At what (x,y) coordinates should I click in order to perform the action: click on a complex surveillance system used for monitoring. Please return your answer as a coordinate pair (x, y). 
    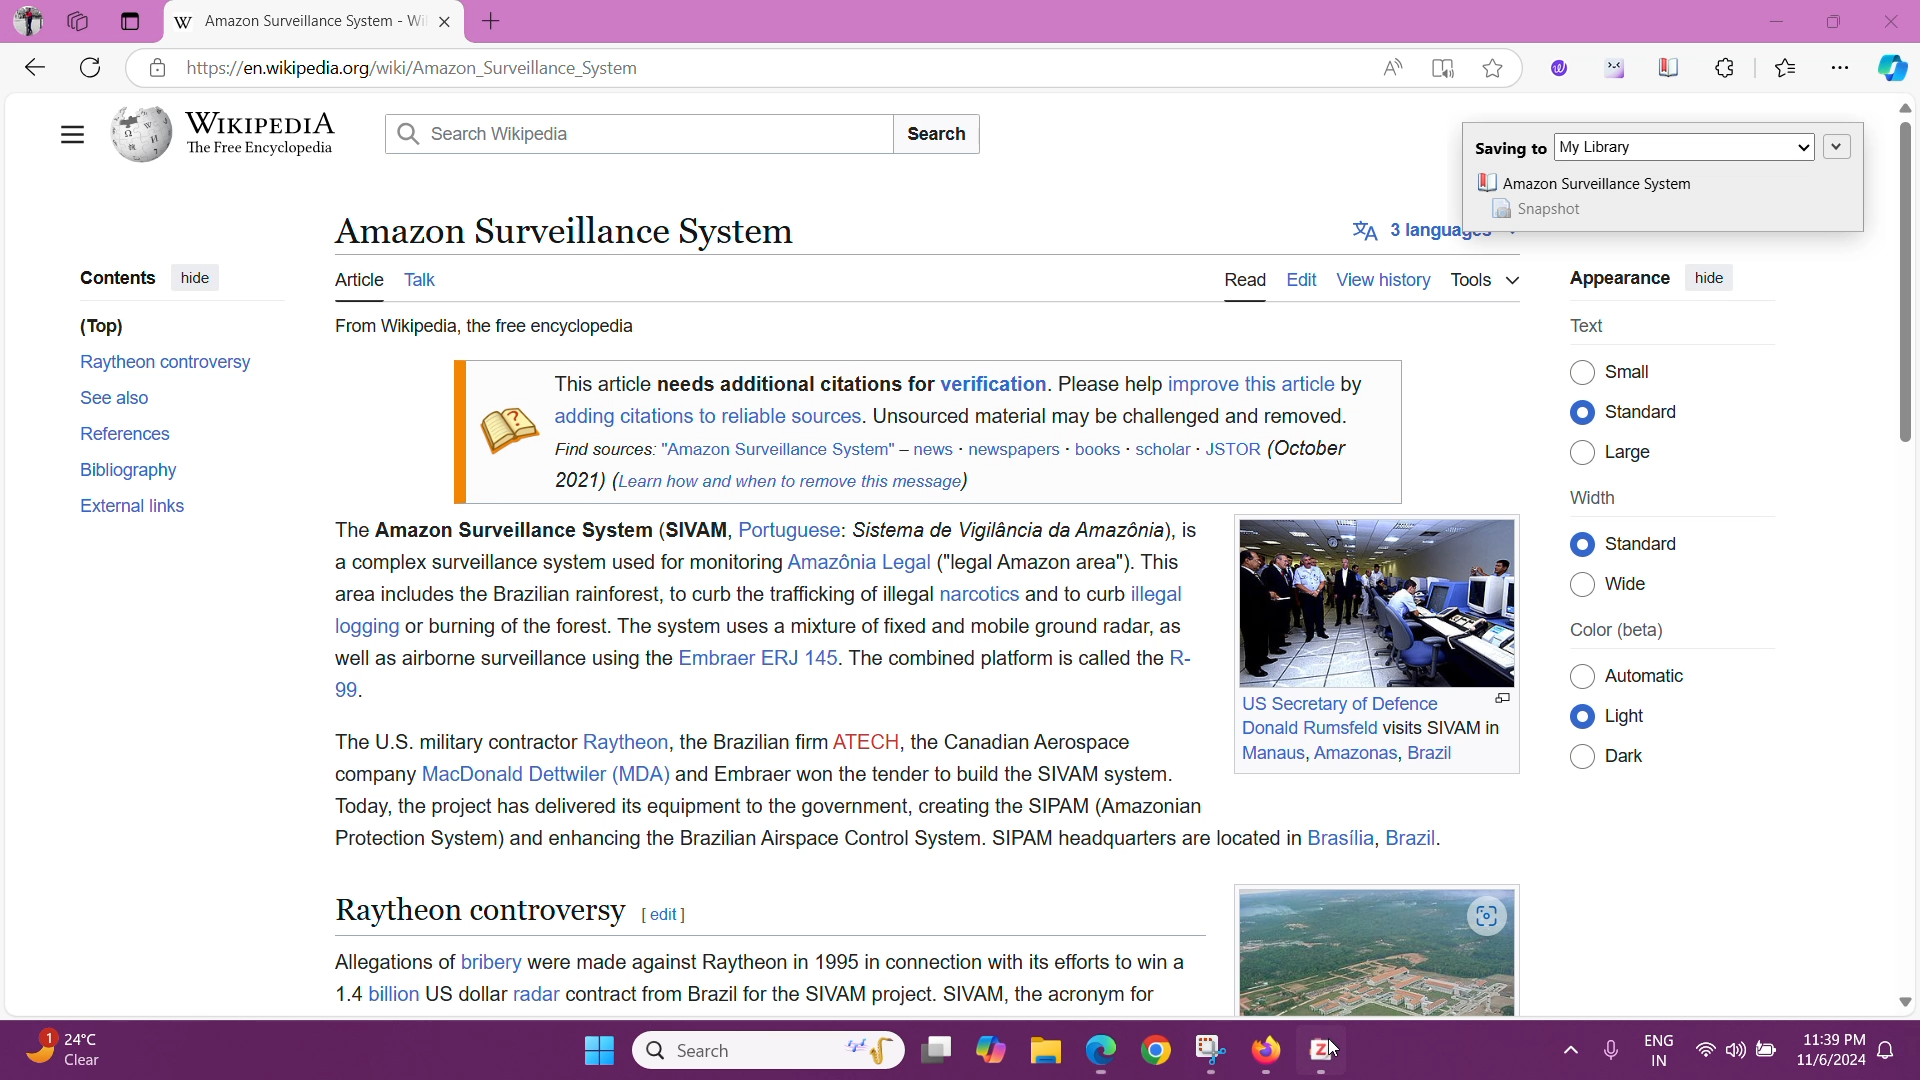
    Looking at the image, I should click on (553, 563).